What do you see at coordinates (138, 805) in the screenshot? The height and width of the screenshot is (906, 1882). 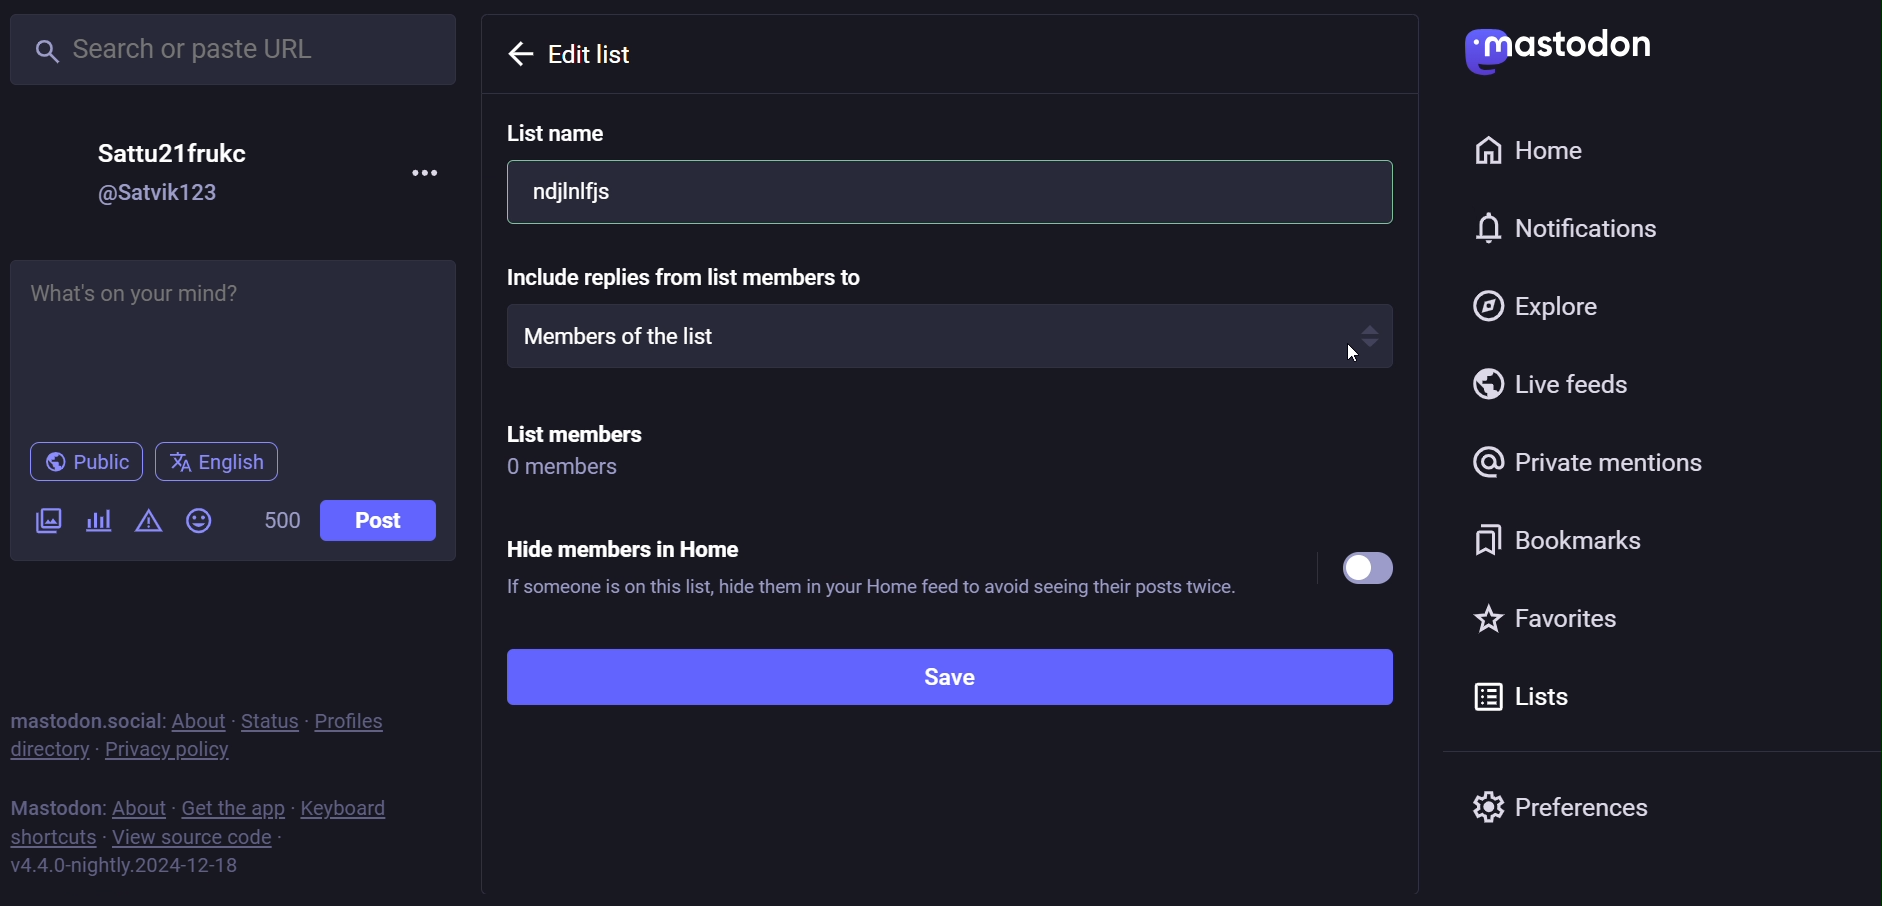 I see `about` at bounding box center [138, 805].